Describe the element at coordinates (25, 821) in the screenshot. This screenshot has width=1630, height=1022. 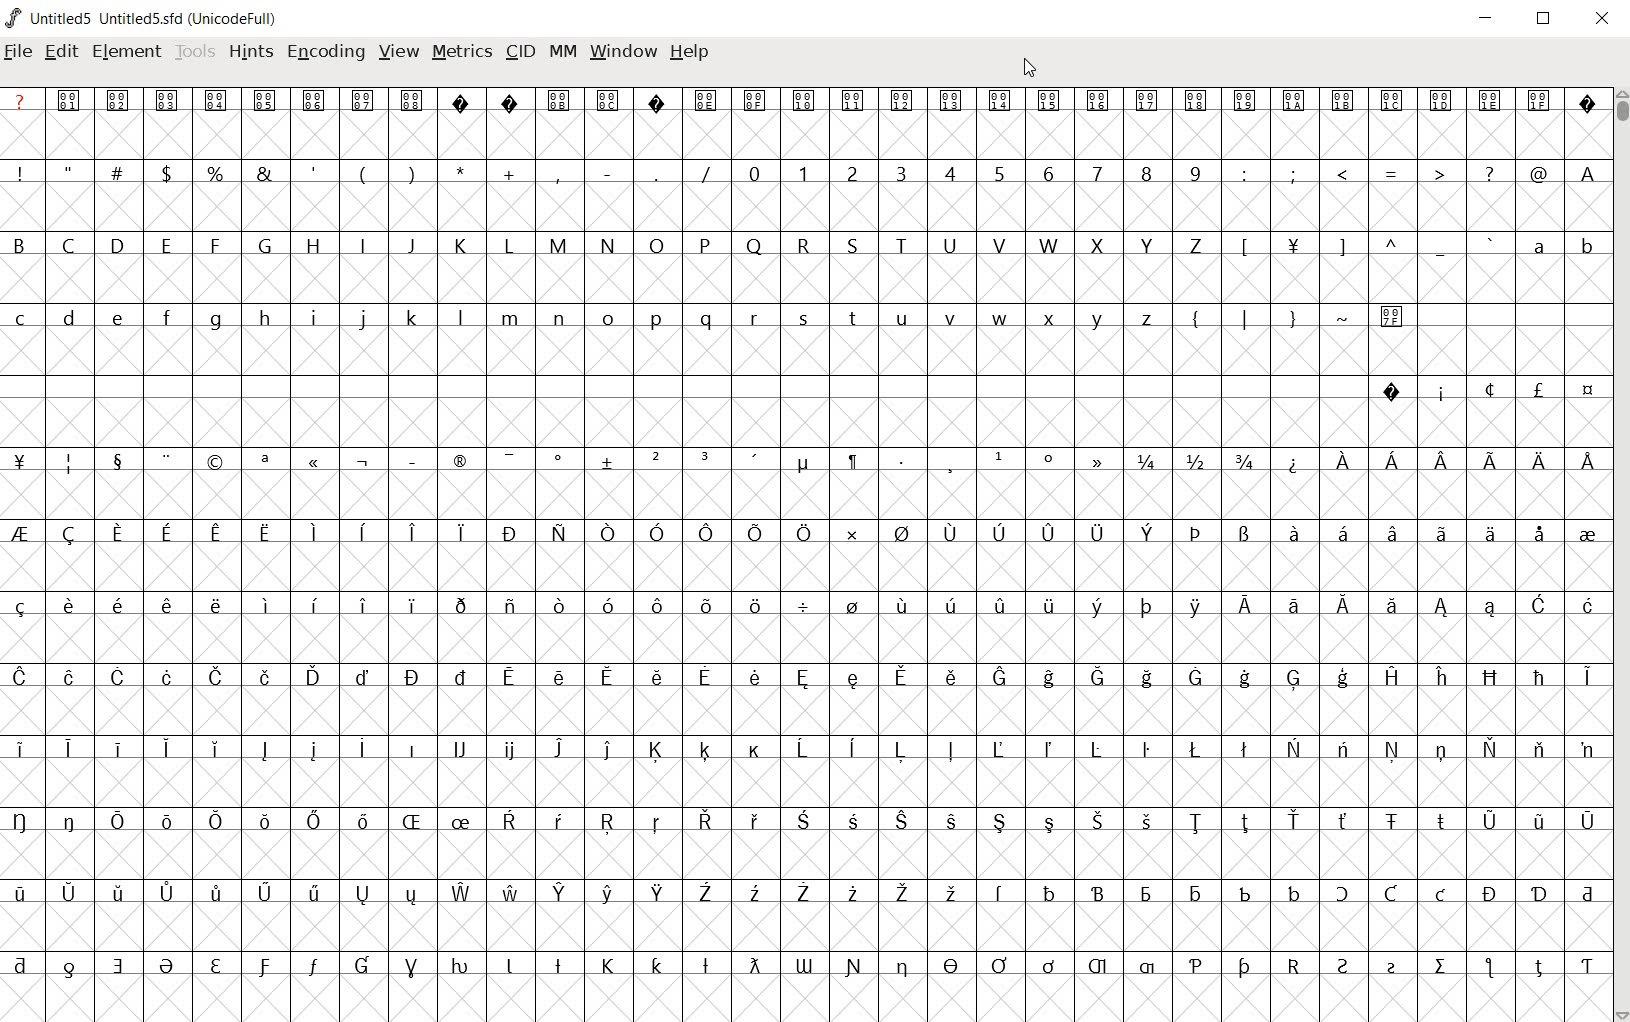
I see `Symbol` at that location.